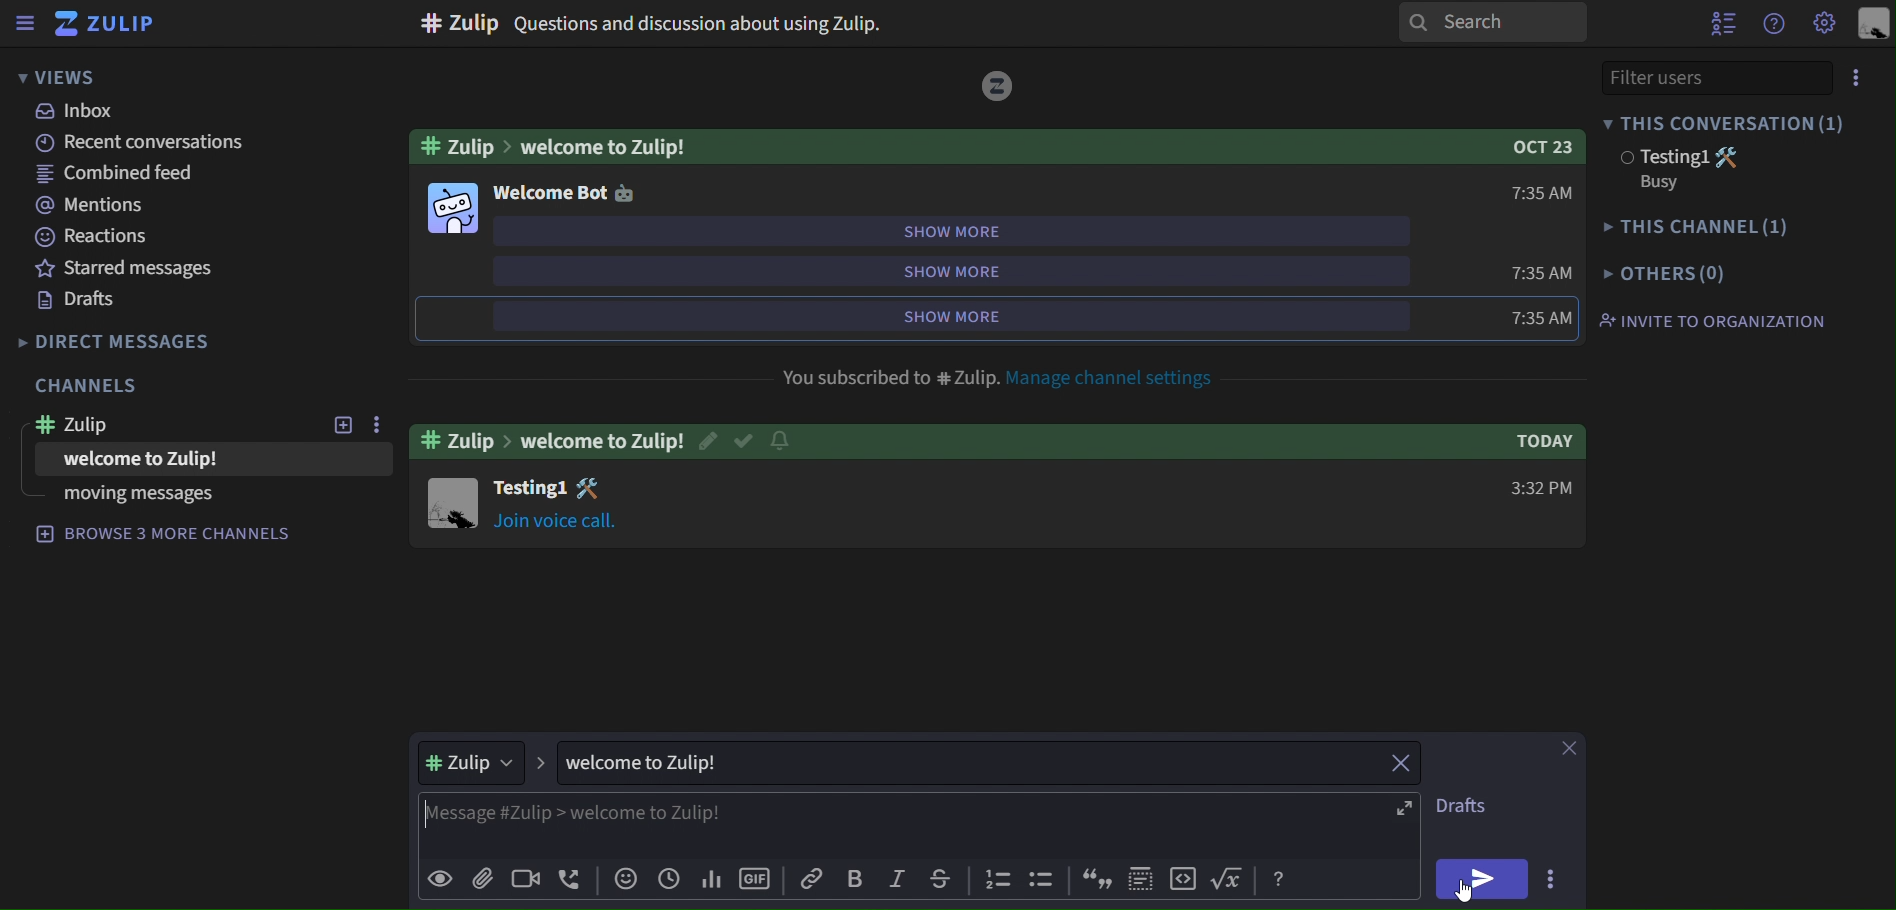 The image size is (1896, 910). Describe the element at coordinates (1120, 380) in the screenshot. I see `Manage channel settings` at that location.